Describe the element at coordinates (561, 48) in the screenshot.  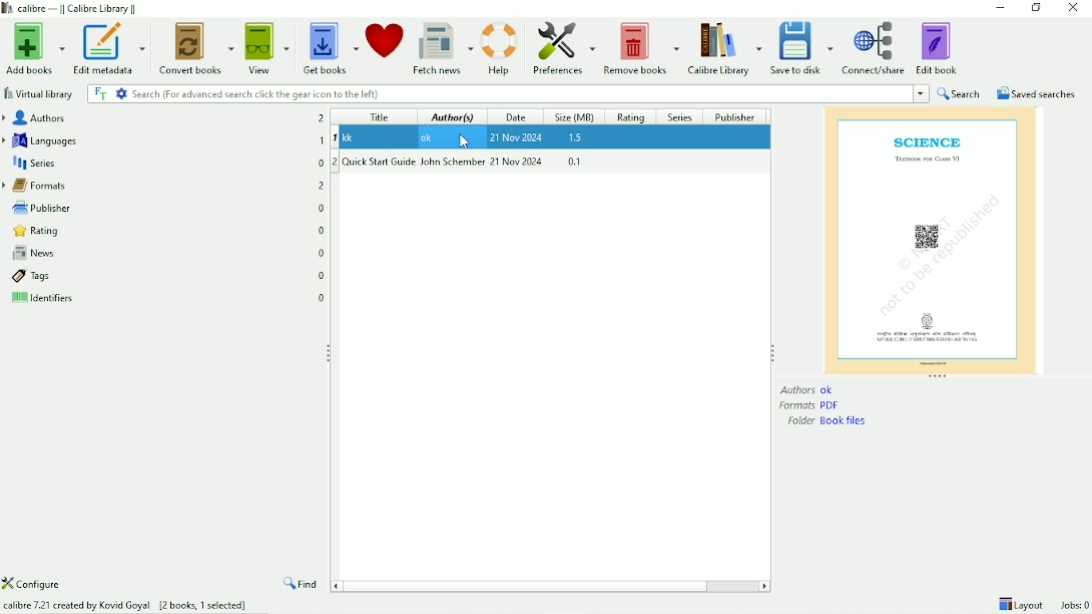
I see `Preferences` at that location.